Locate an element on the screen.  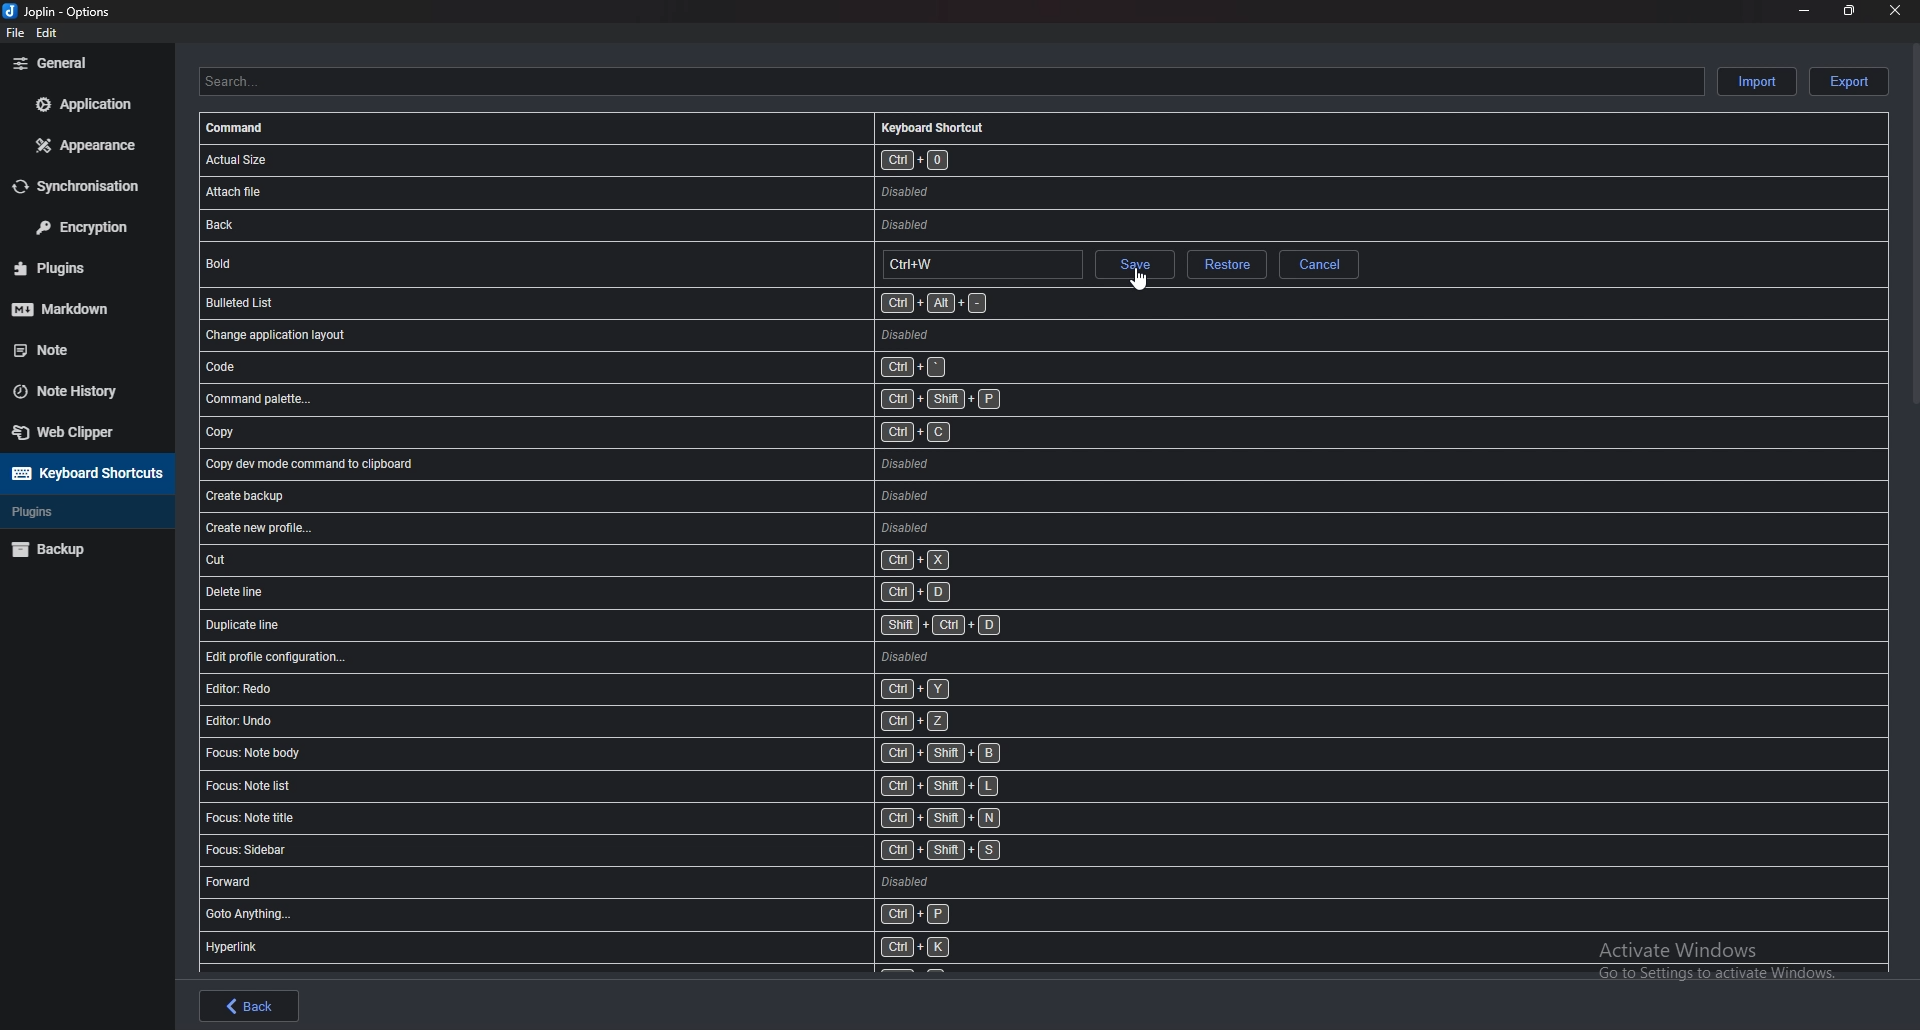
cursor is located at coordinates (1141, 279).